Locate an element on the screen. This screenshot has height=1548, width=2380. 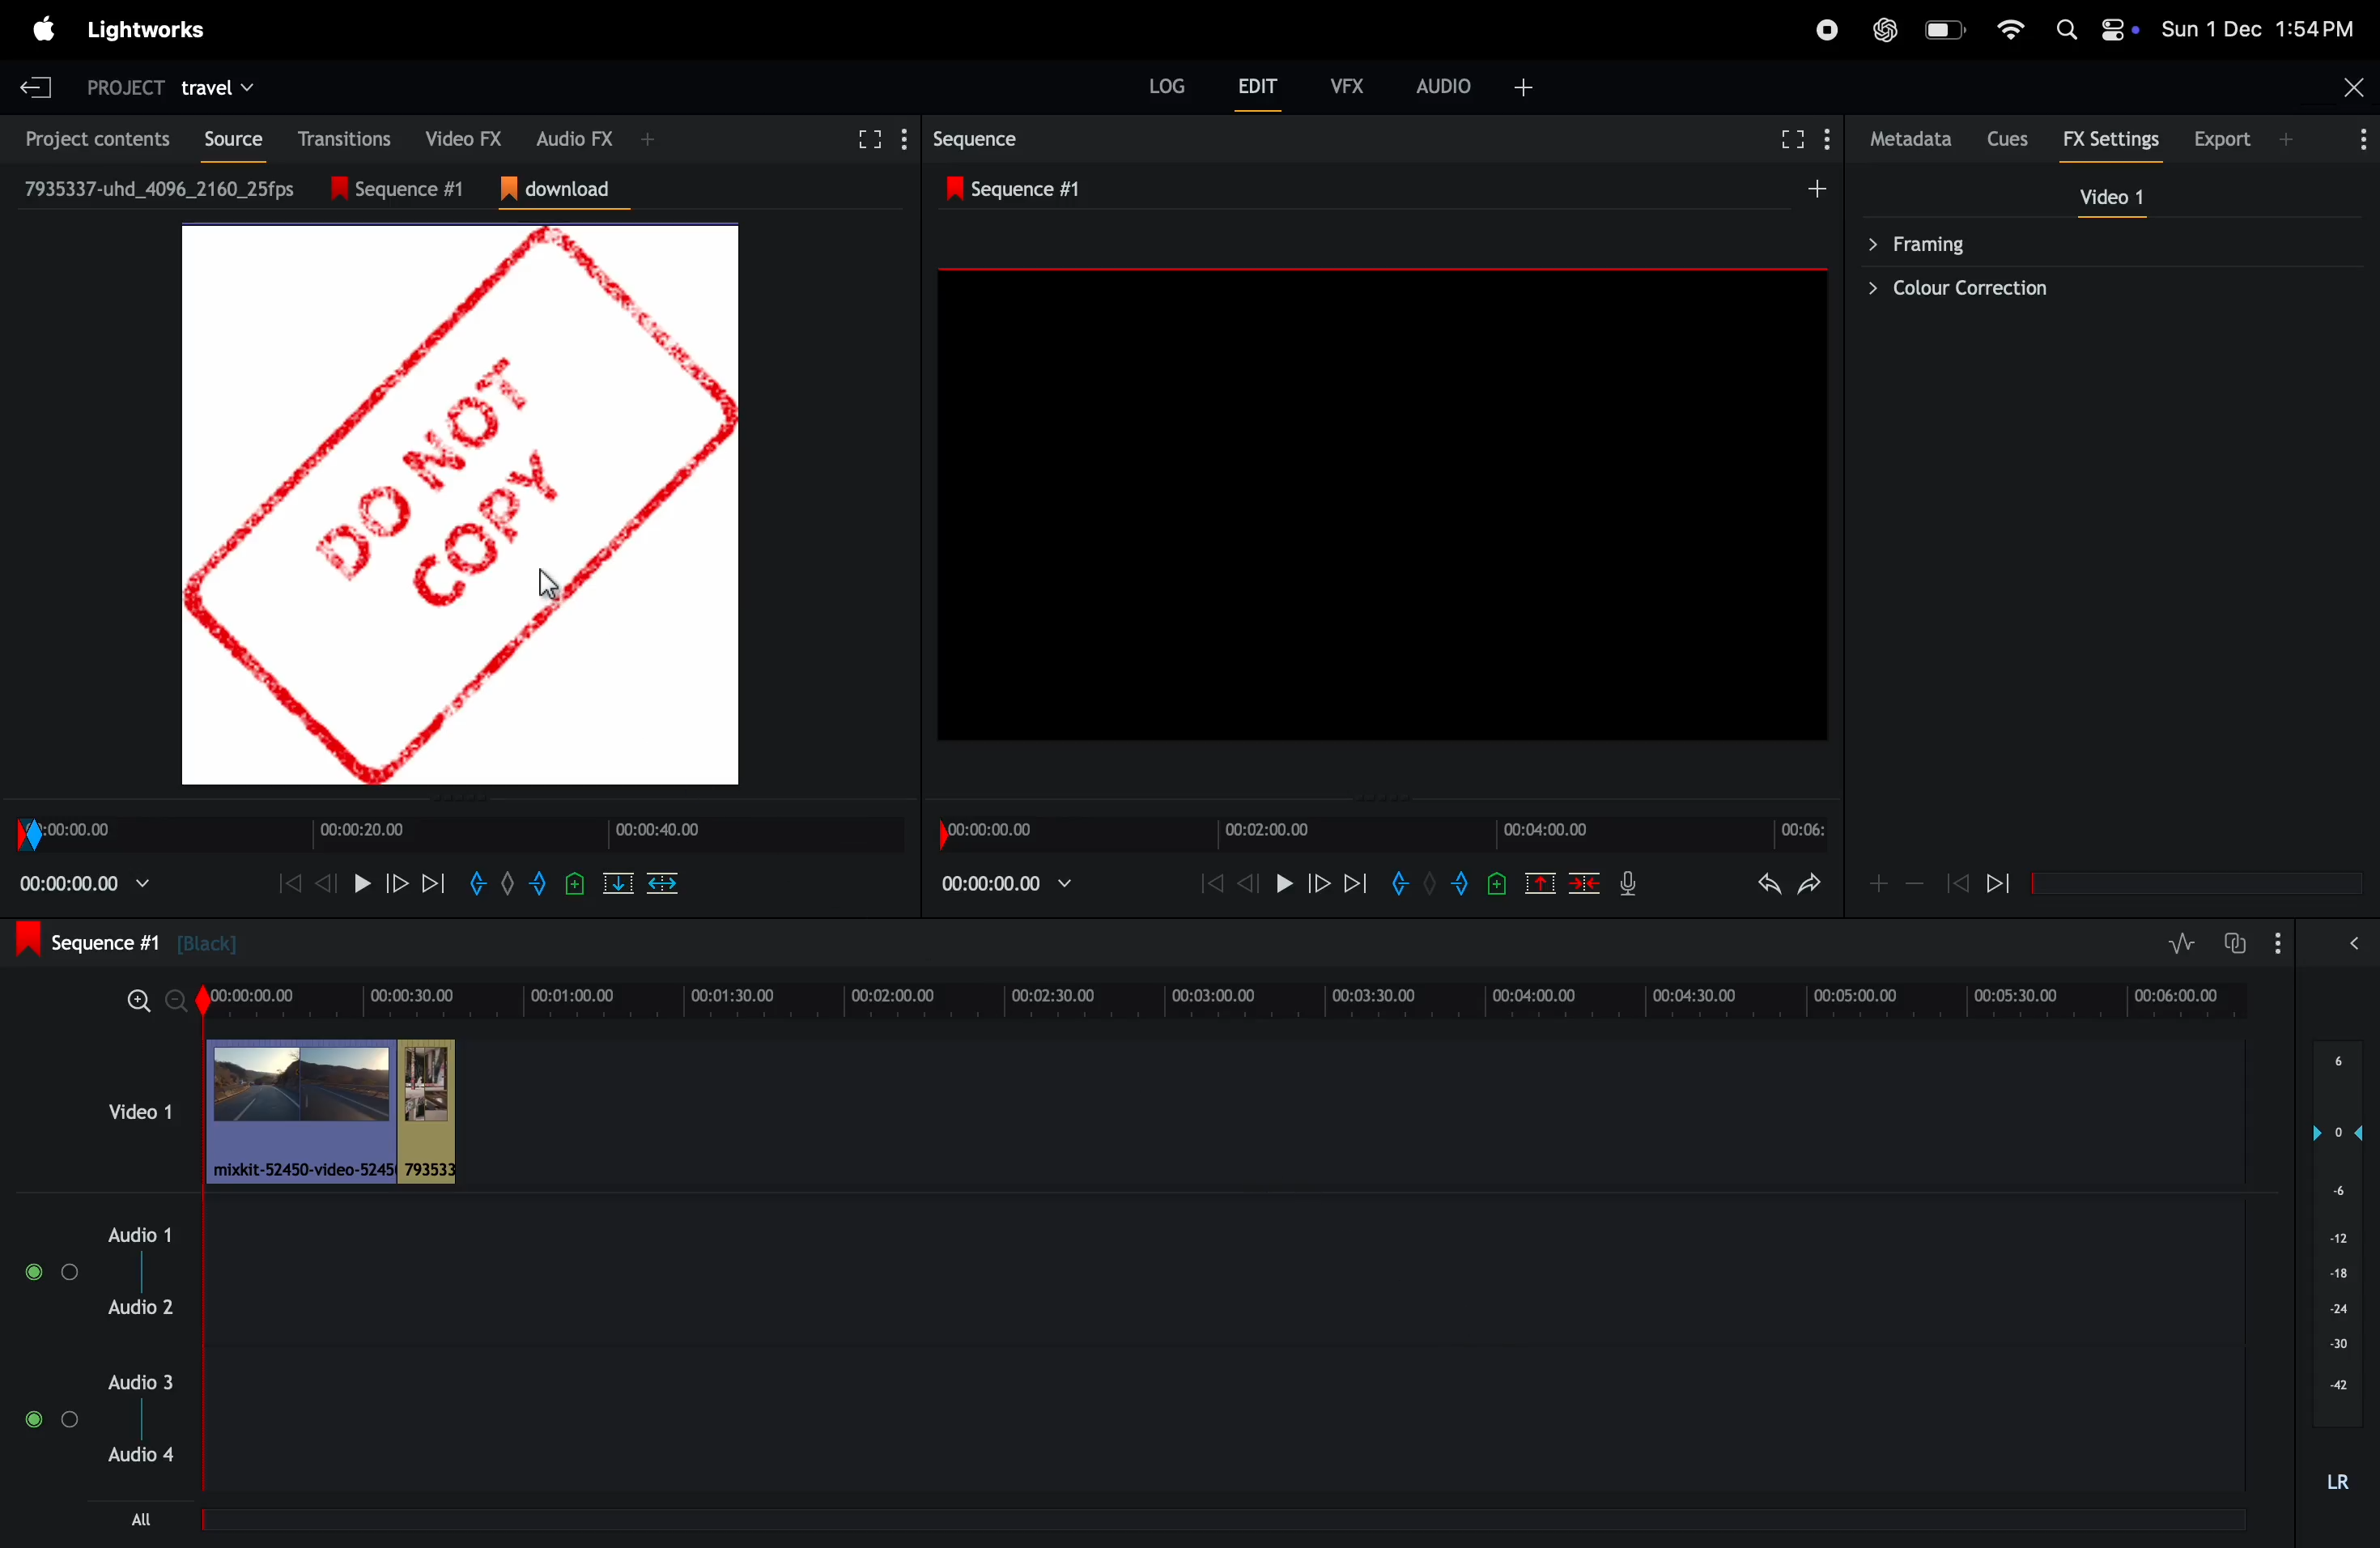
time frame is located at coordinates (459, 835).